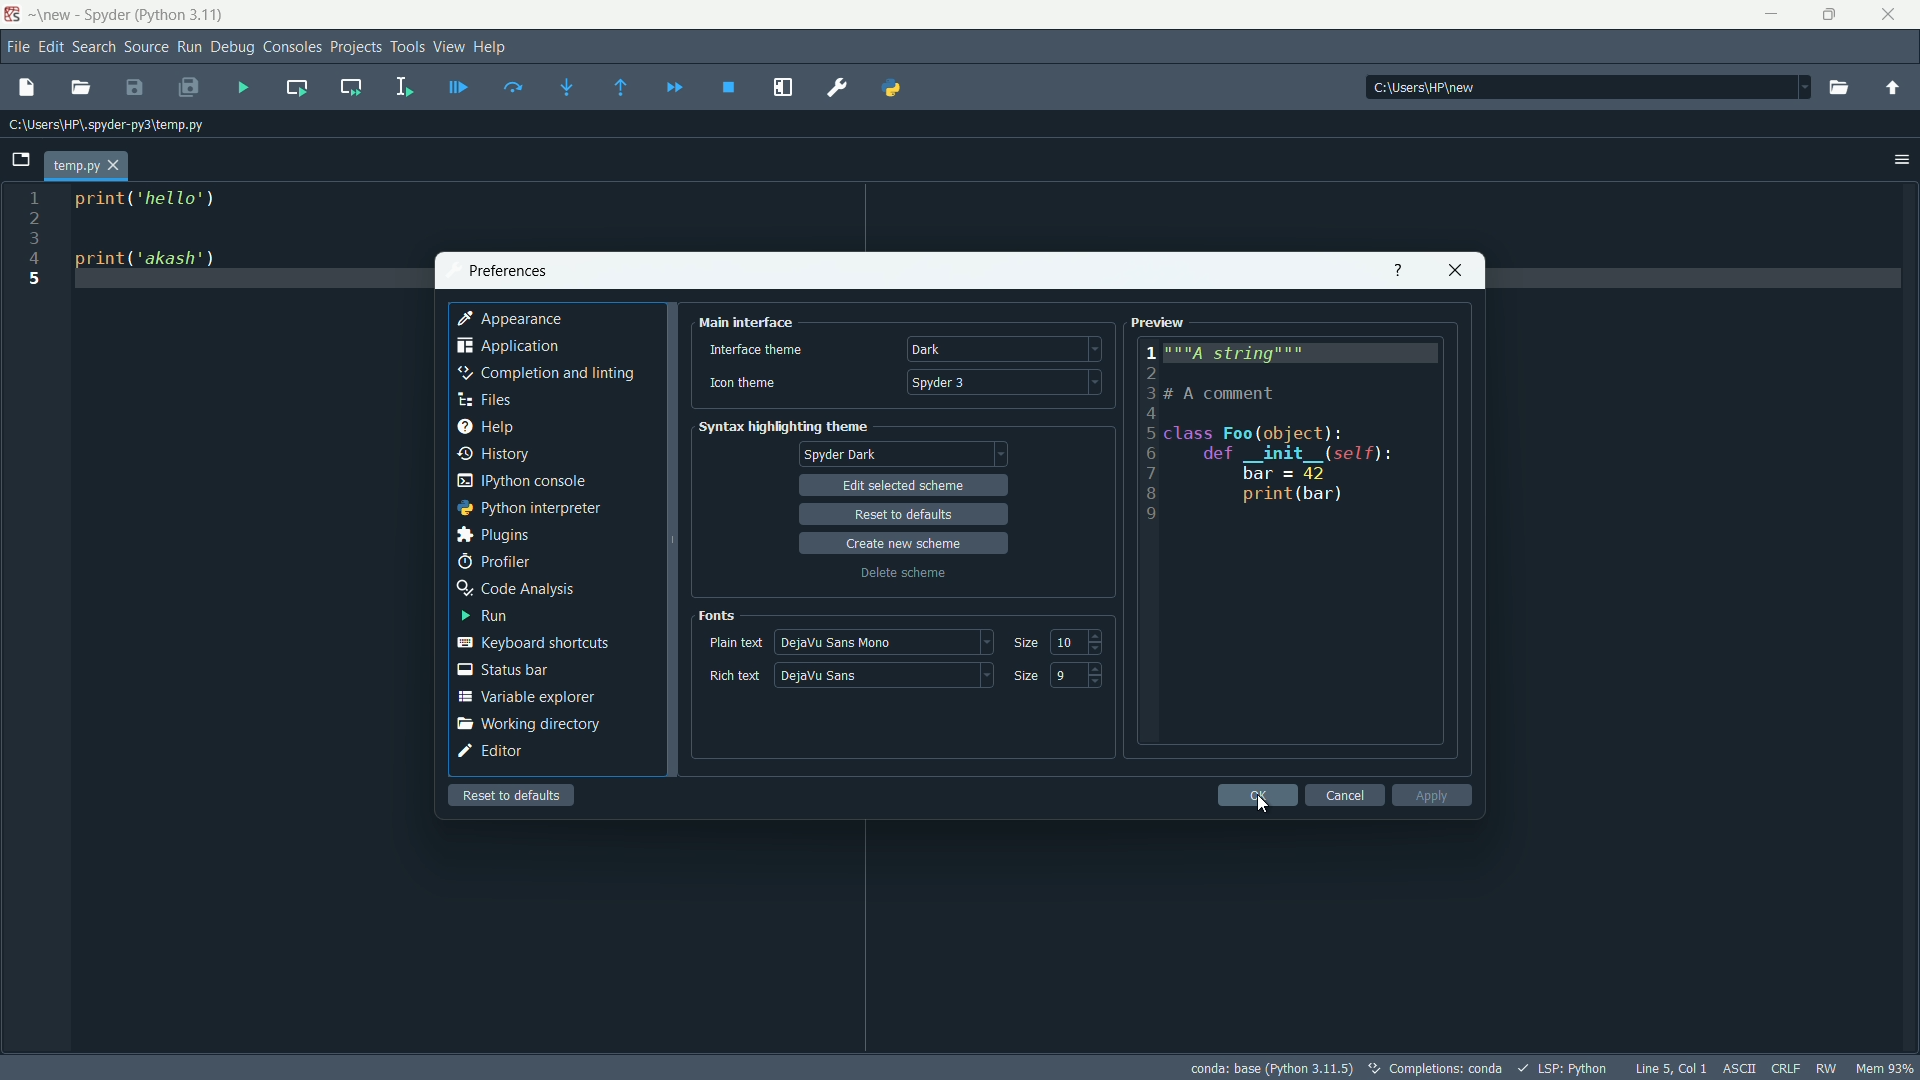 This screenshot has width=1920, height=1080. Describe the element at coordinates (27, 88) in the screenshot. I see `new file` at that location.